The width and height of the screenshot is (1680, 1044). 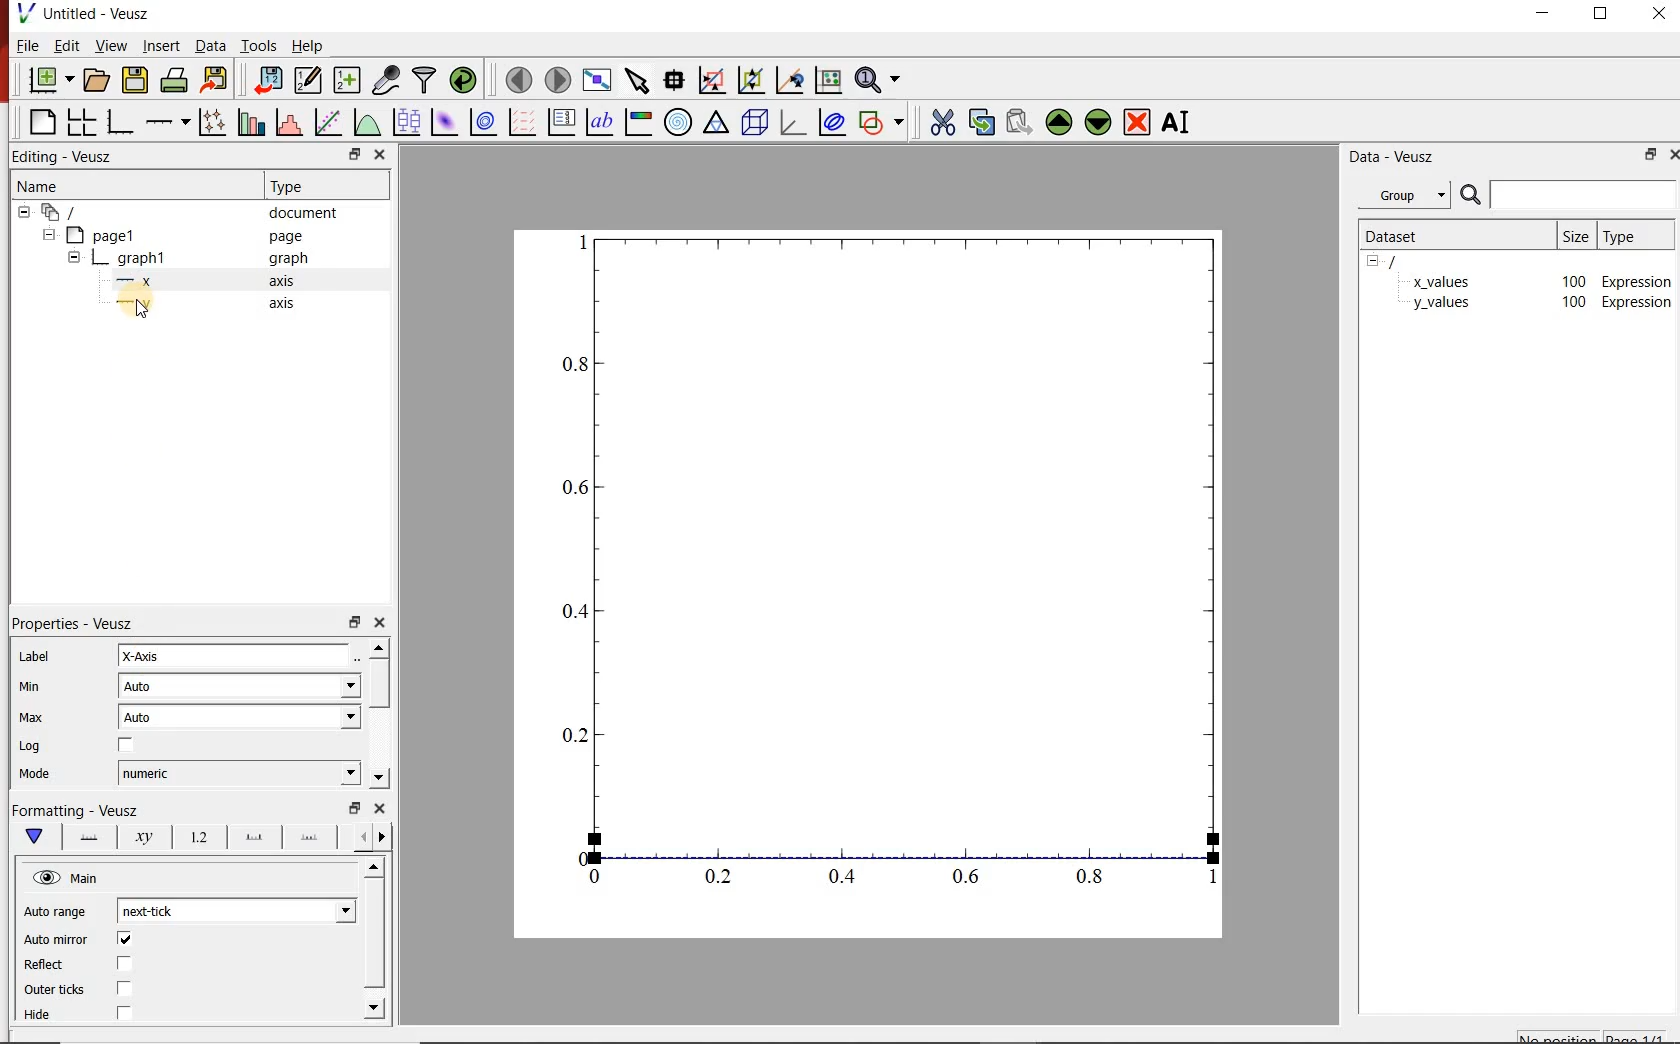 What do you see at coordinates (268, 80) in the screenshot?
I see `import data into veusz` at bounding box center [268, 80].